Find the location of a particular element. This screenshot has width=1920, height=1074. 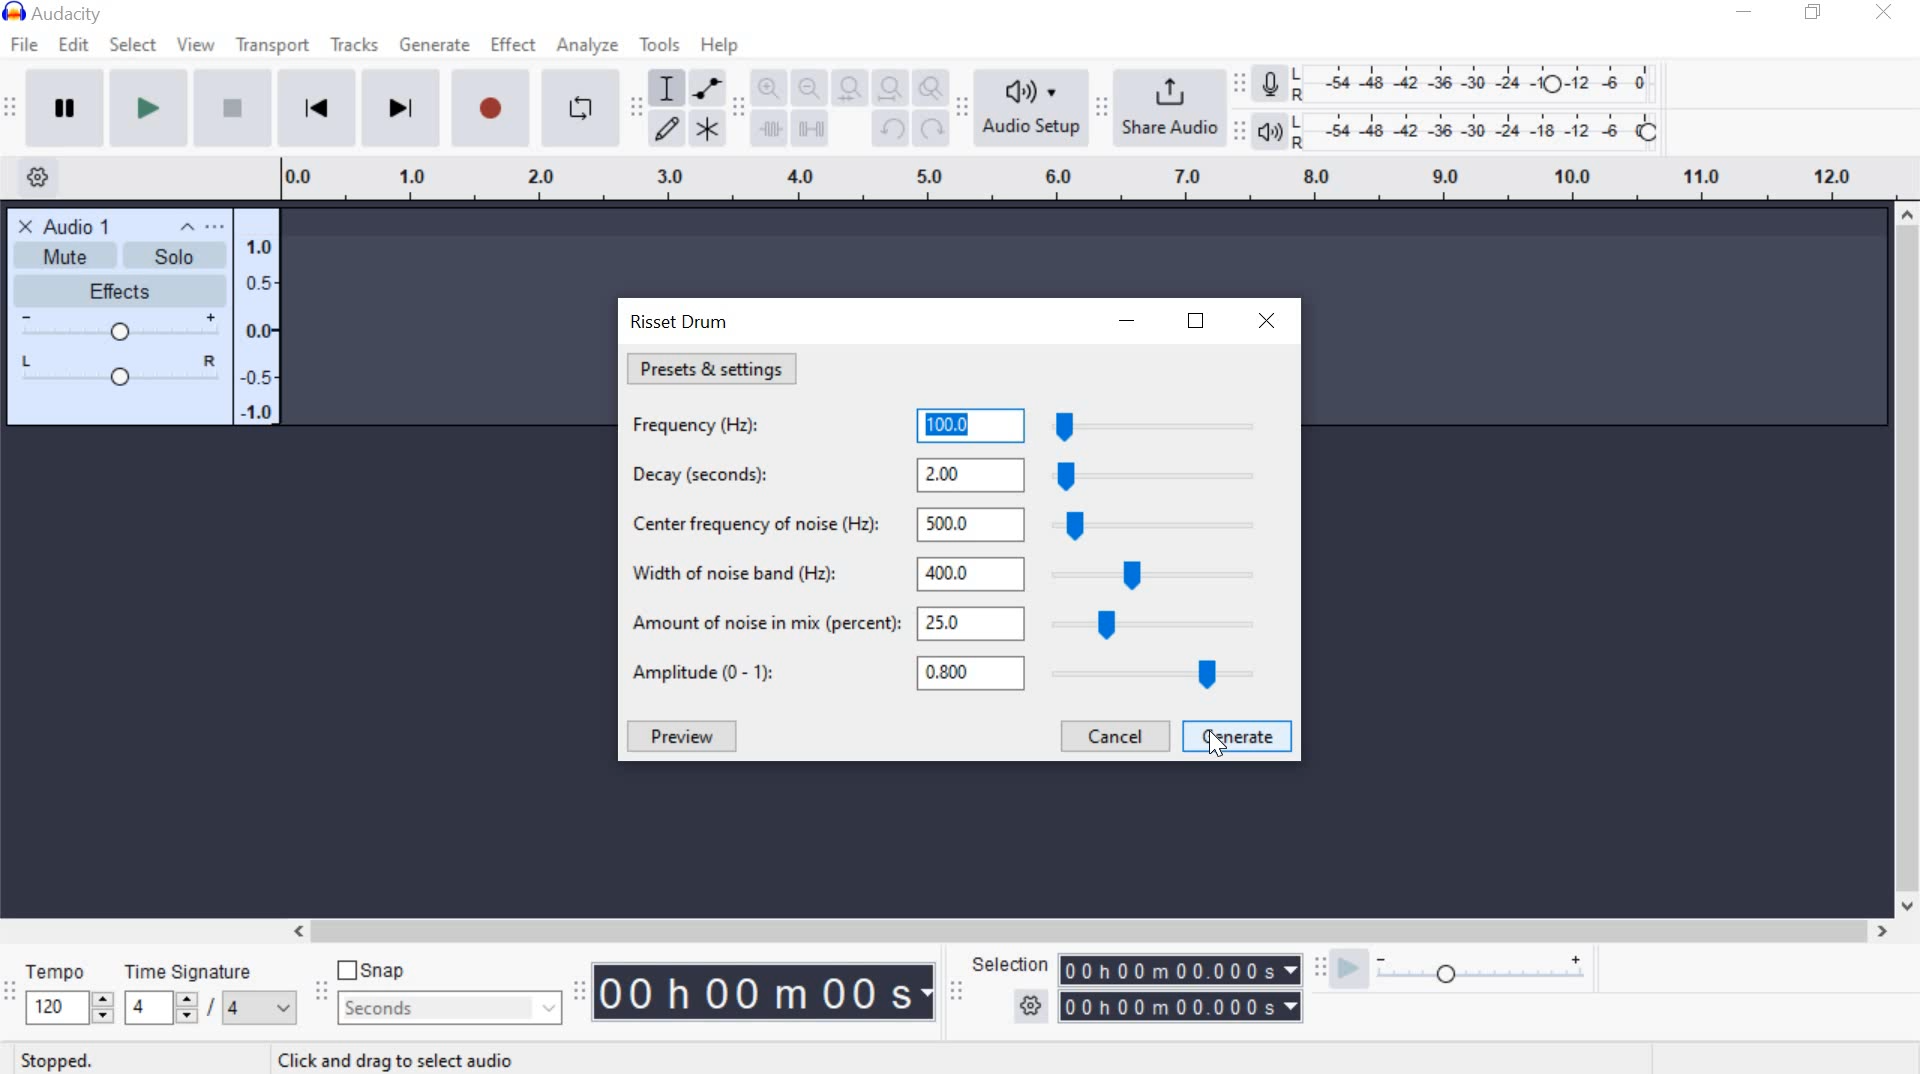

Snapping toolbar is located at coordinates (326, 993).